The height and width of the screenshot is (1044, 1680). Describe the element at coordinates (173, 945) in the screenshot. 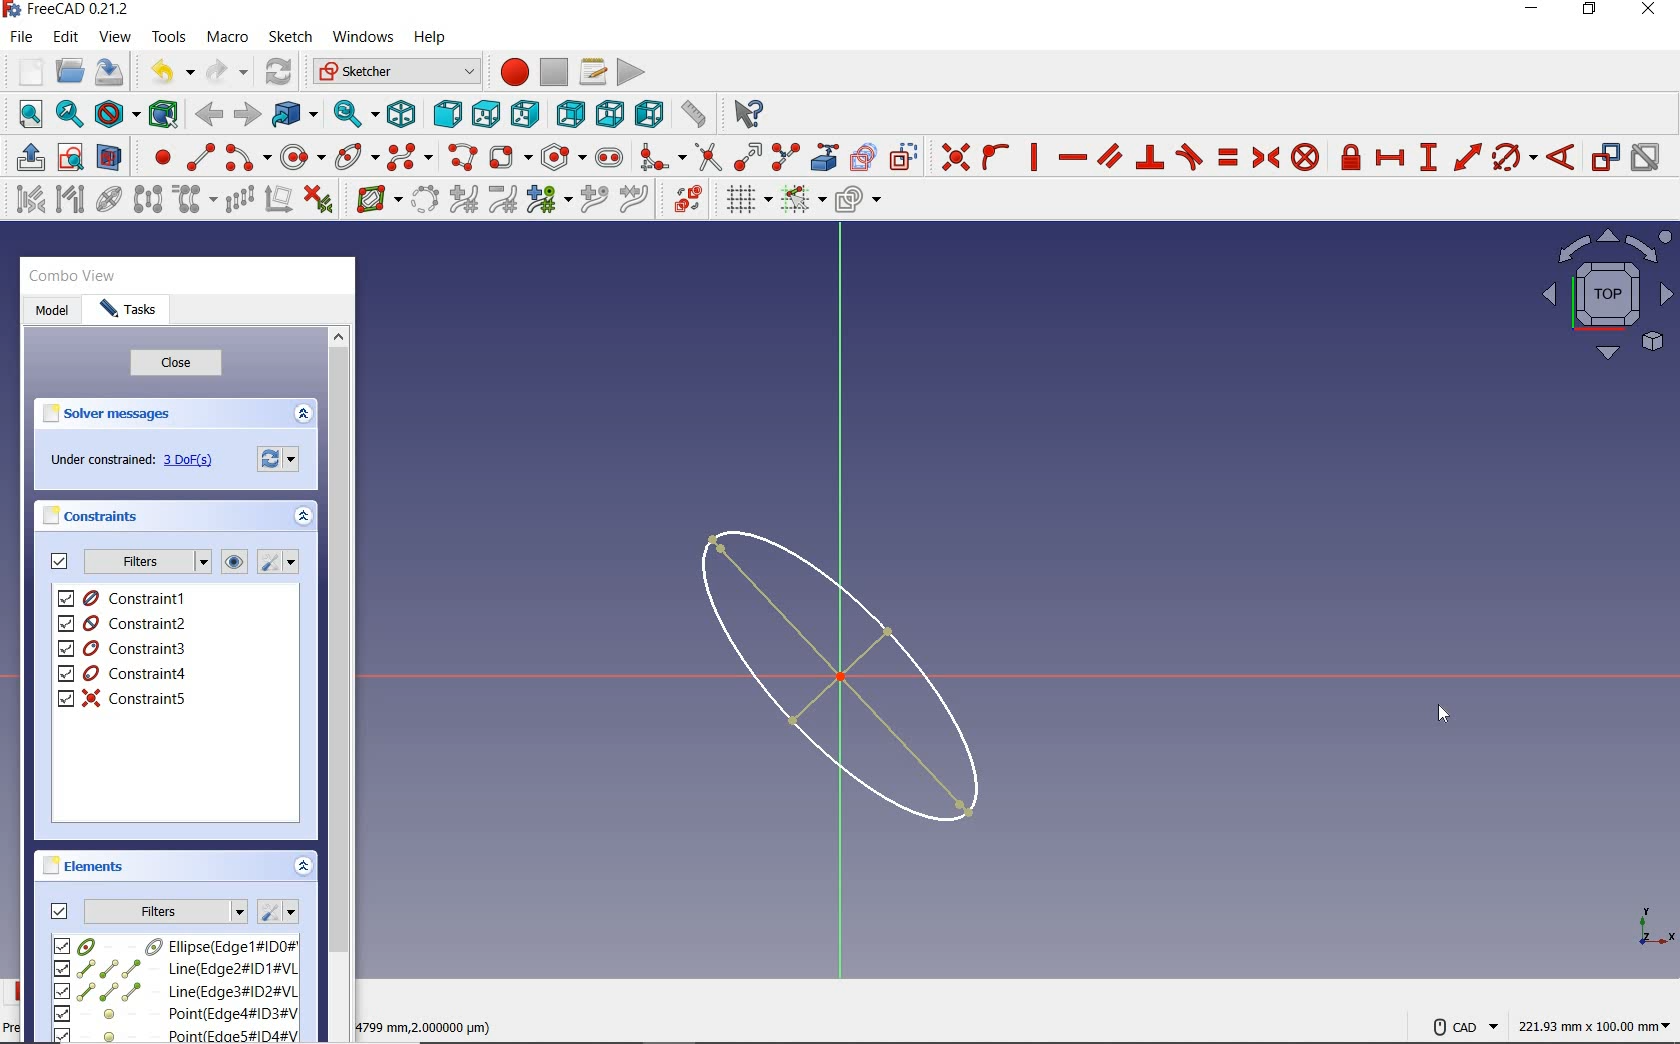

I see `element1` at that location.